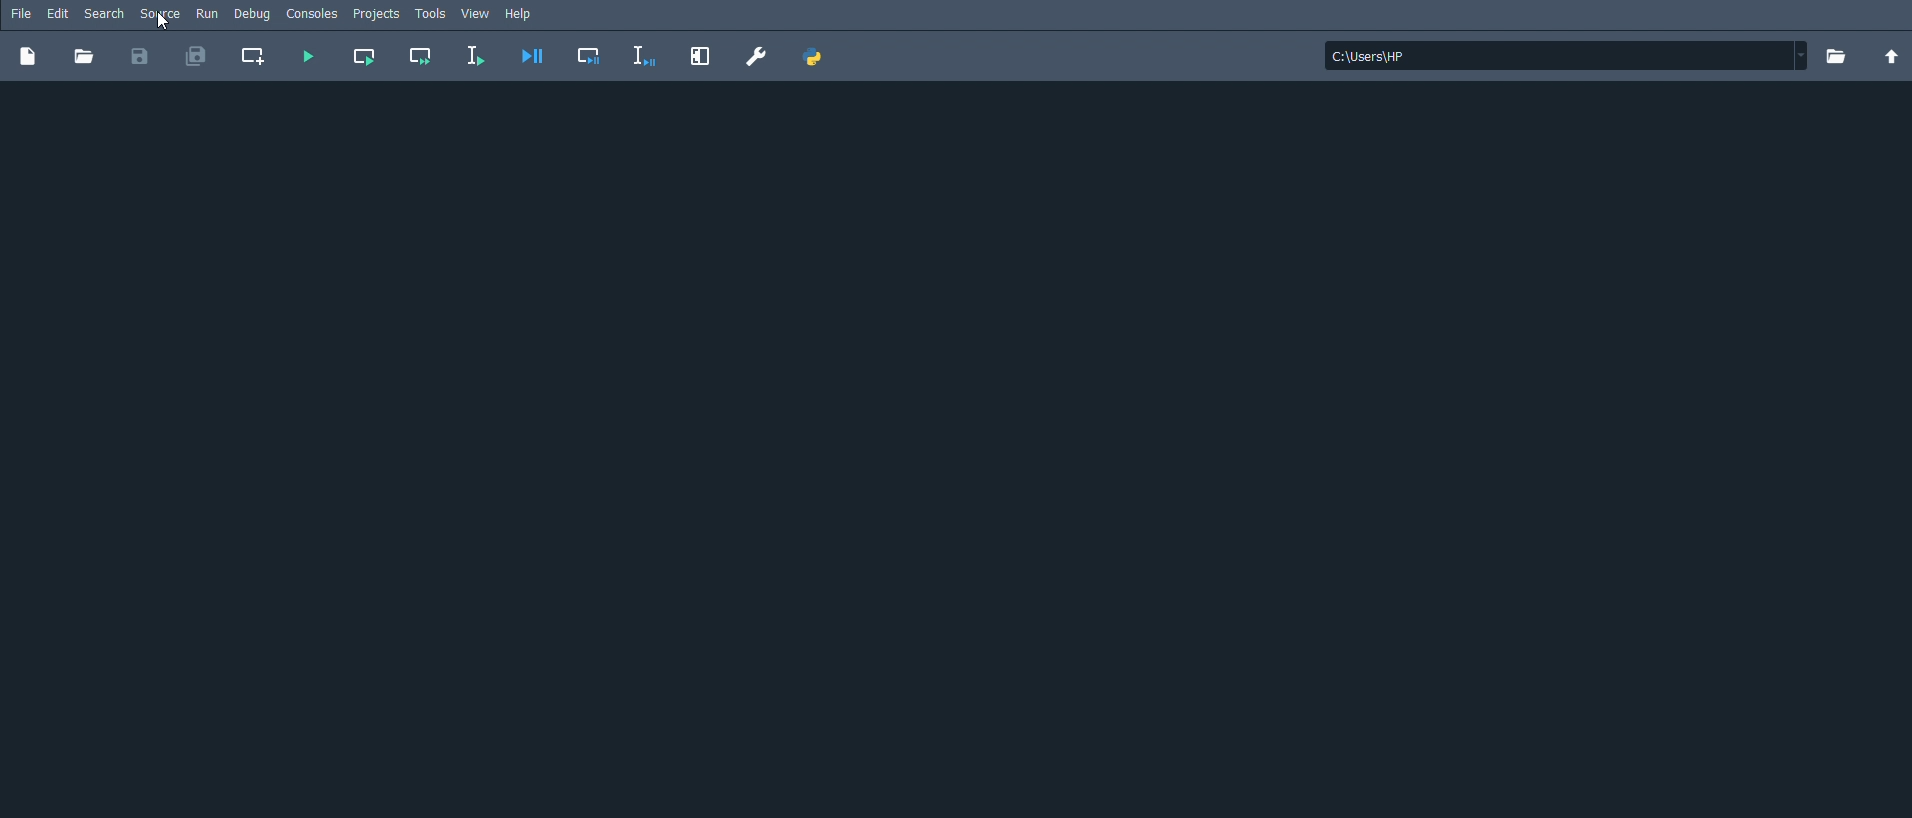  What do you see at coordinates (377, 15) in the screenshot?
I see `Projects` at bounding box center [377, 15].